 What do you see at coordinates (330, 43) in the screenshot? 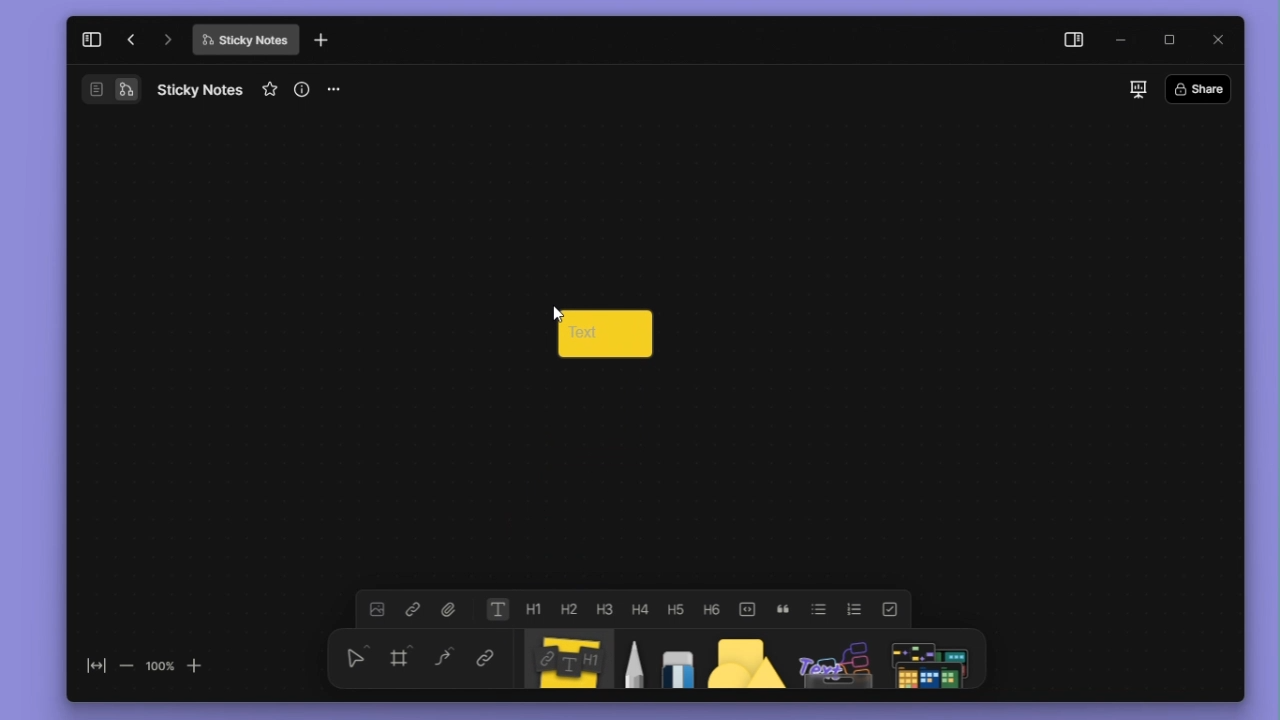
I see `new tab` at bounding box center [330, 43].